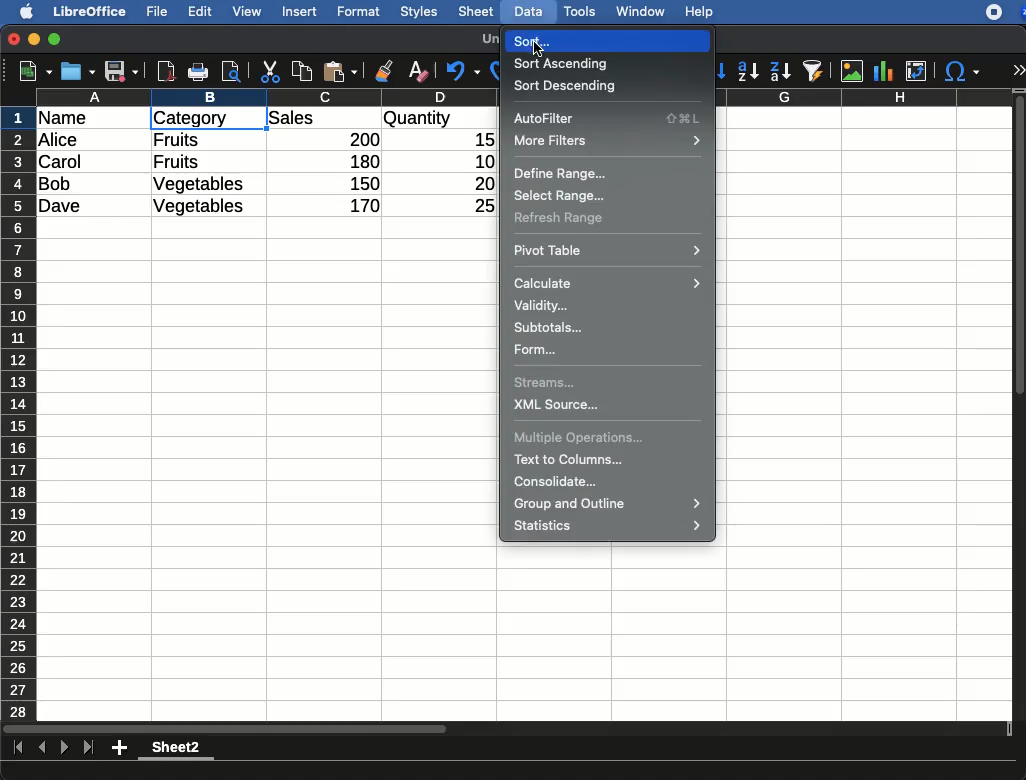 Image resolution: width=1026 pixels, height=780 pixels. I want to click on text to columns, so click(573, 459).